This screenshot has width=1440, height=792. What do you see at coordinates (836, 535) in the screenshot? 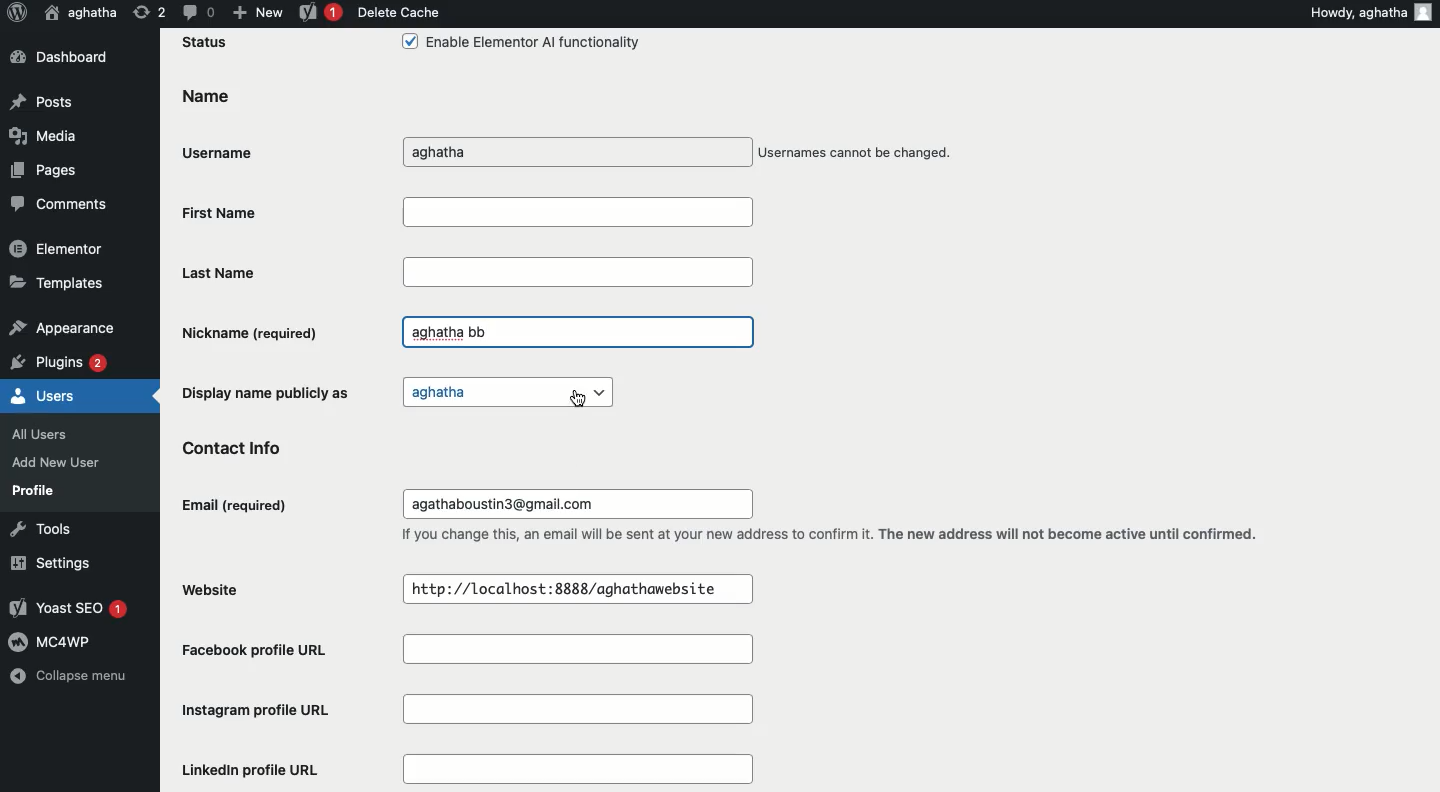
I see `If you change this, an email will be sent at your new address to confirm it. The new address will not become active until confirmed.` at bounding box center [836, 535].